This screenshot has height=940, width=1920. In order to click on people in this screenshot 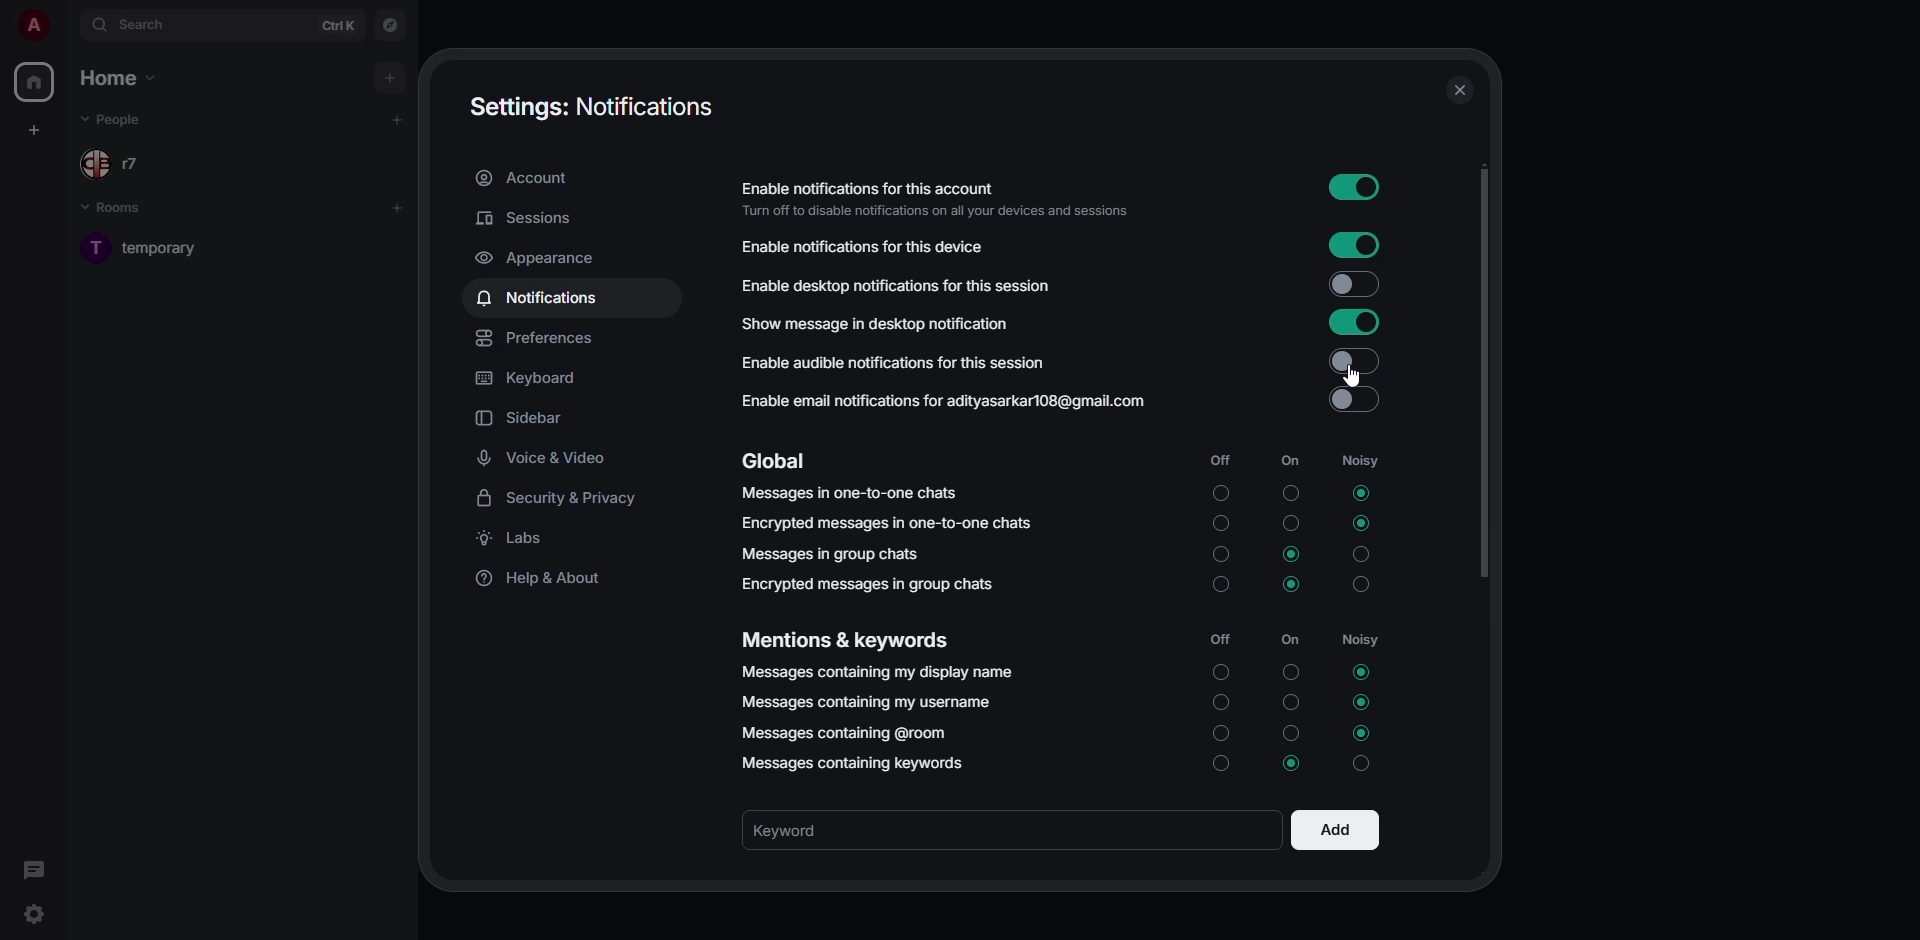, I will do `click(116, 120)`.